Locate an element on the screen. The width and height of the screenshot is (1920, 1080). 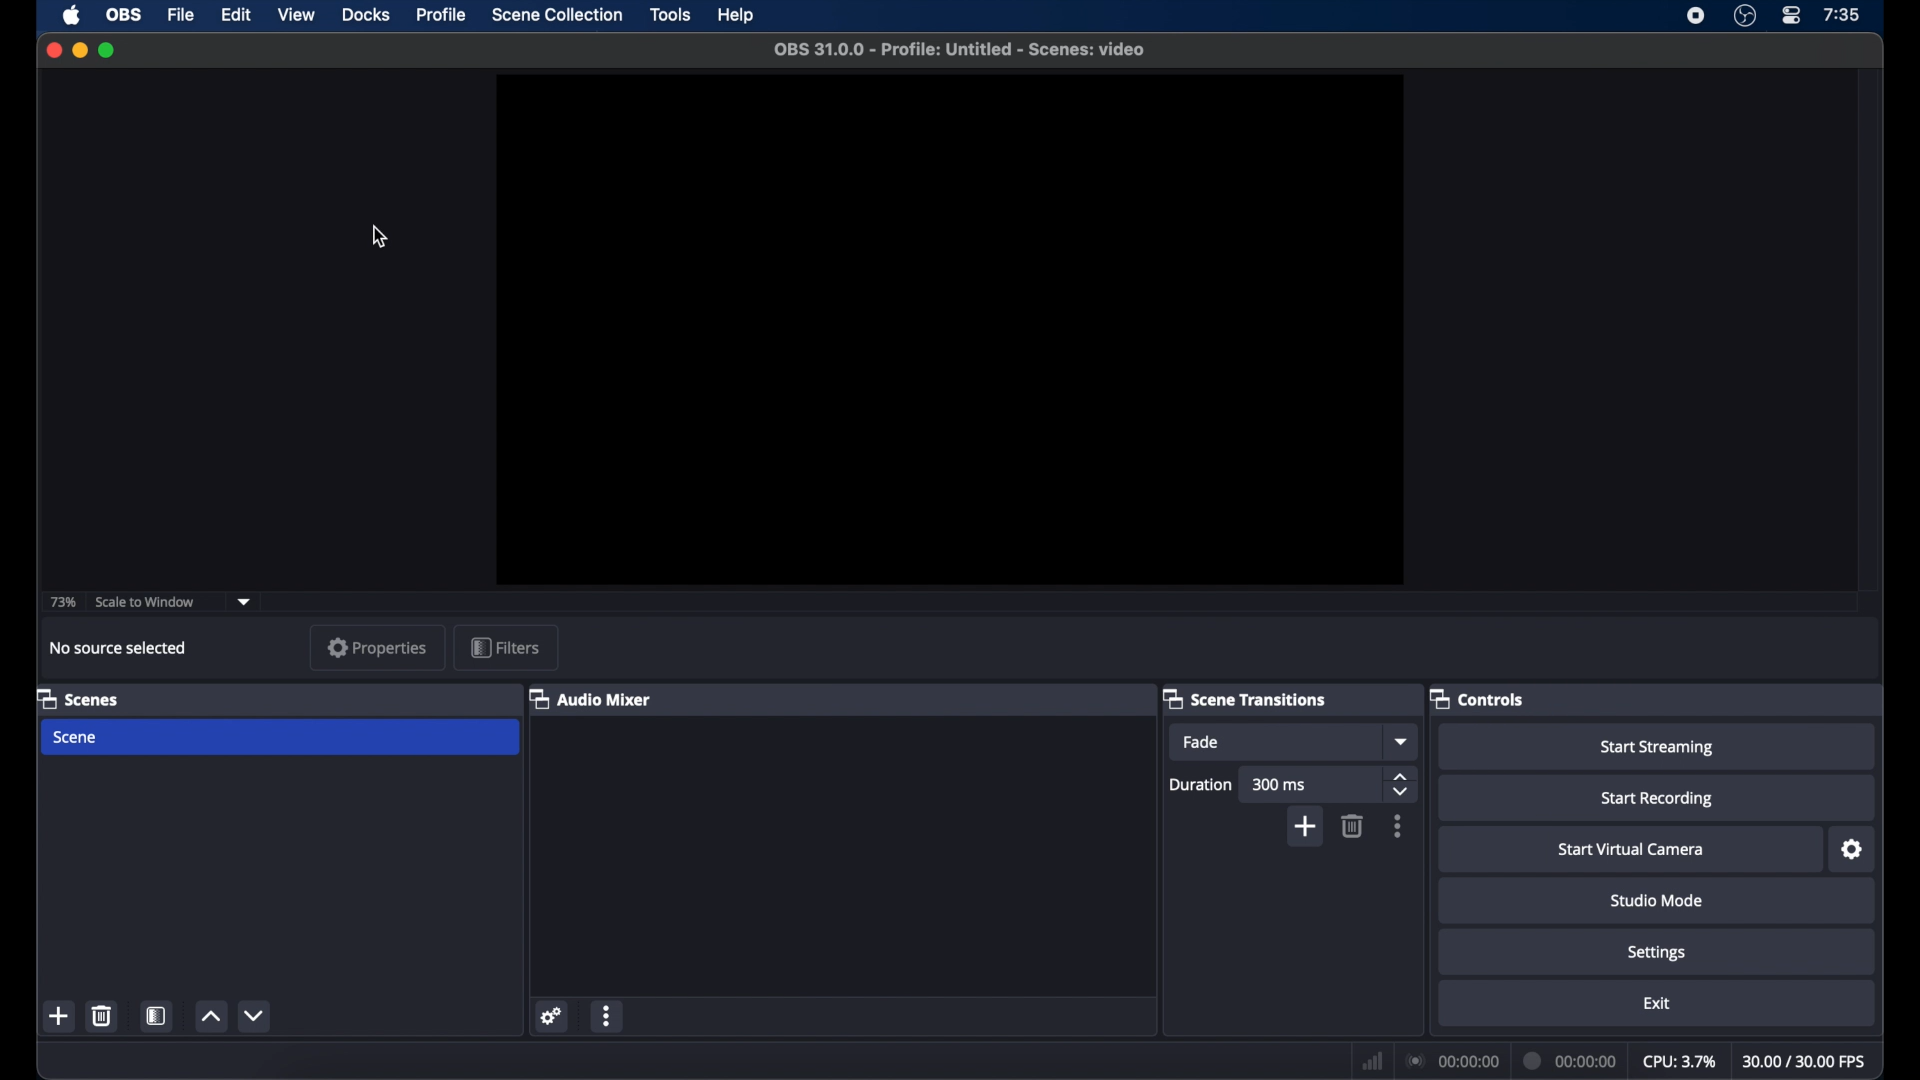
duration is located at coordinates (1572, 1062).